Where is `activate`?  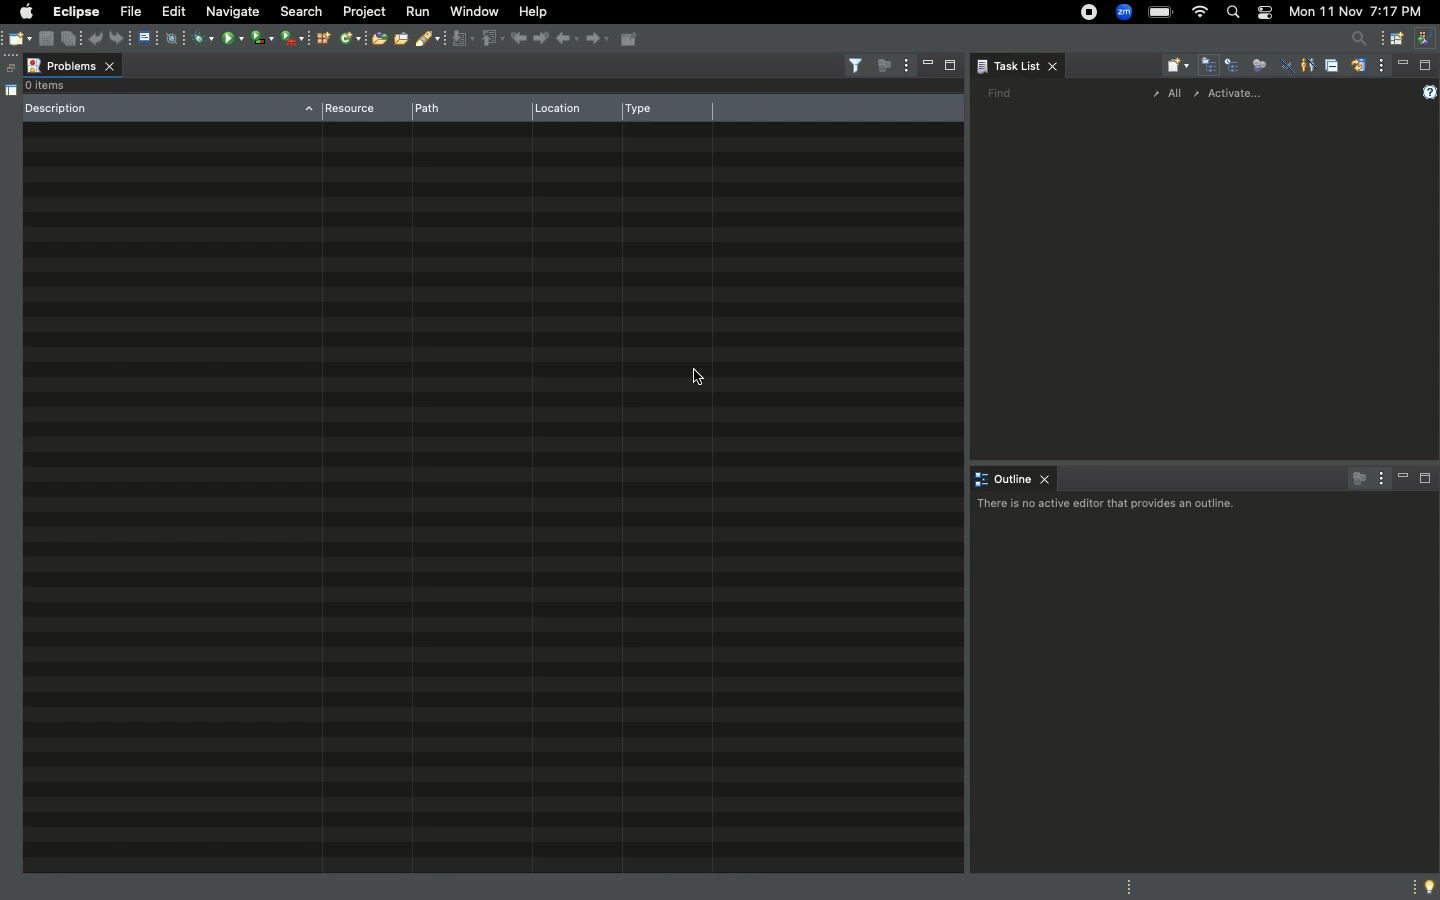
activate is located at coordinates (1244, 95).